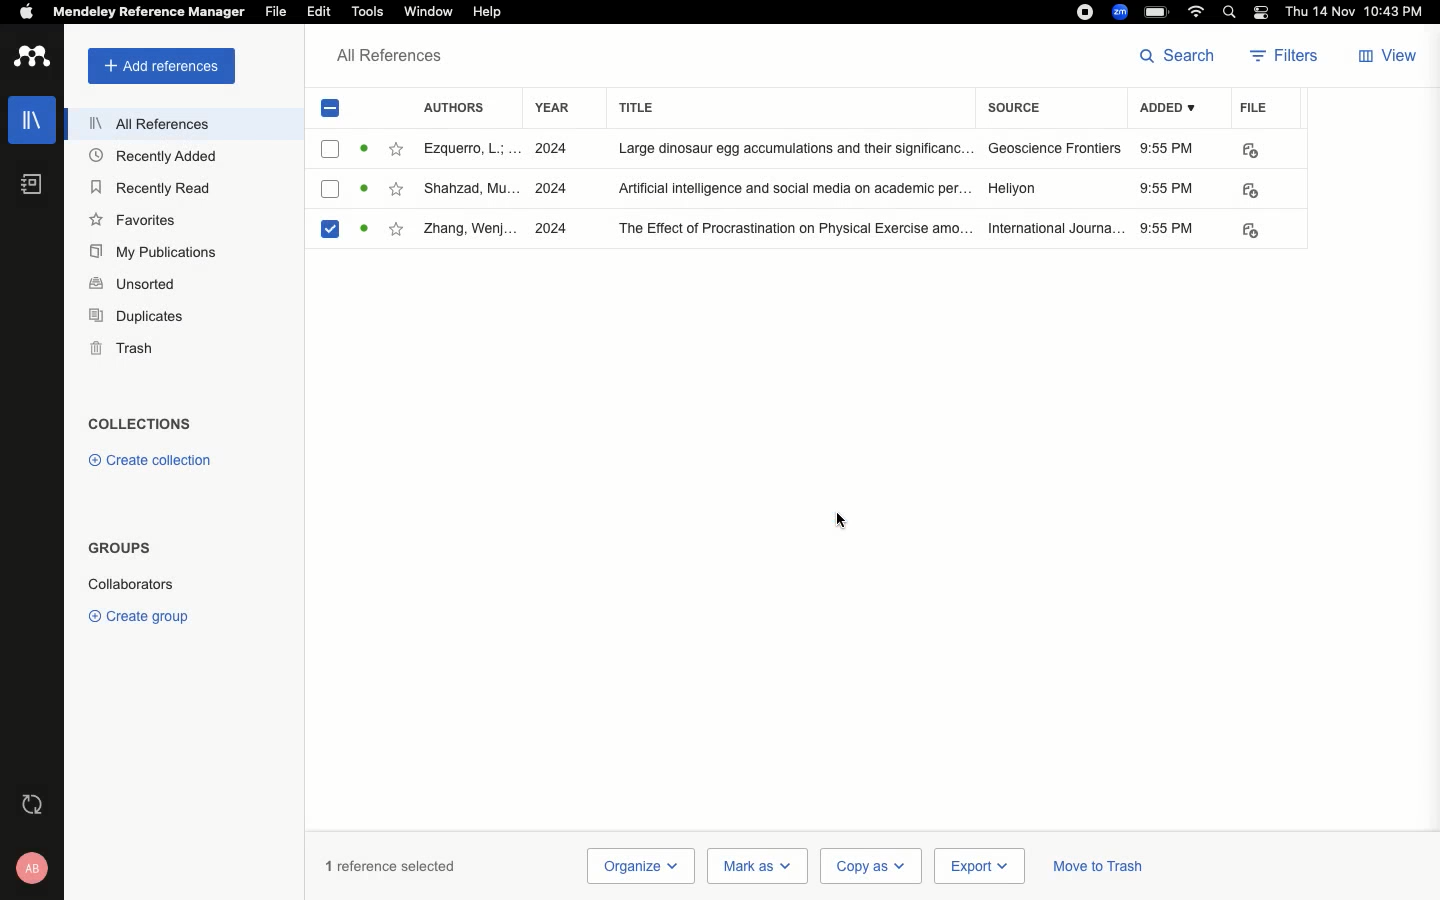 The image size is (1440, 900). Describe the element at coordinates (130, 584) in the screenshot. I see `Collaborators` at that location.